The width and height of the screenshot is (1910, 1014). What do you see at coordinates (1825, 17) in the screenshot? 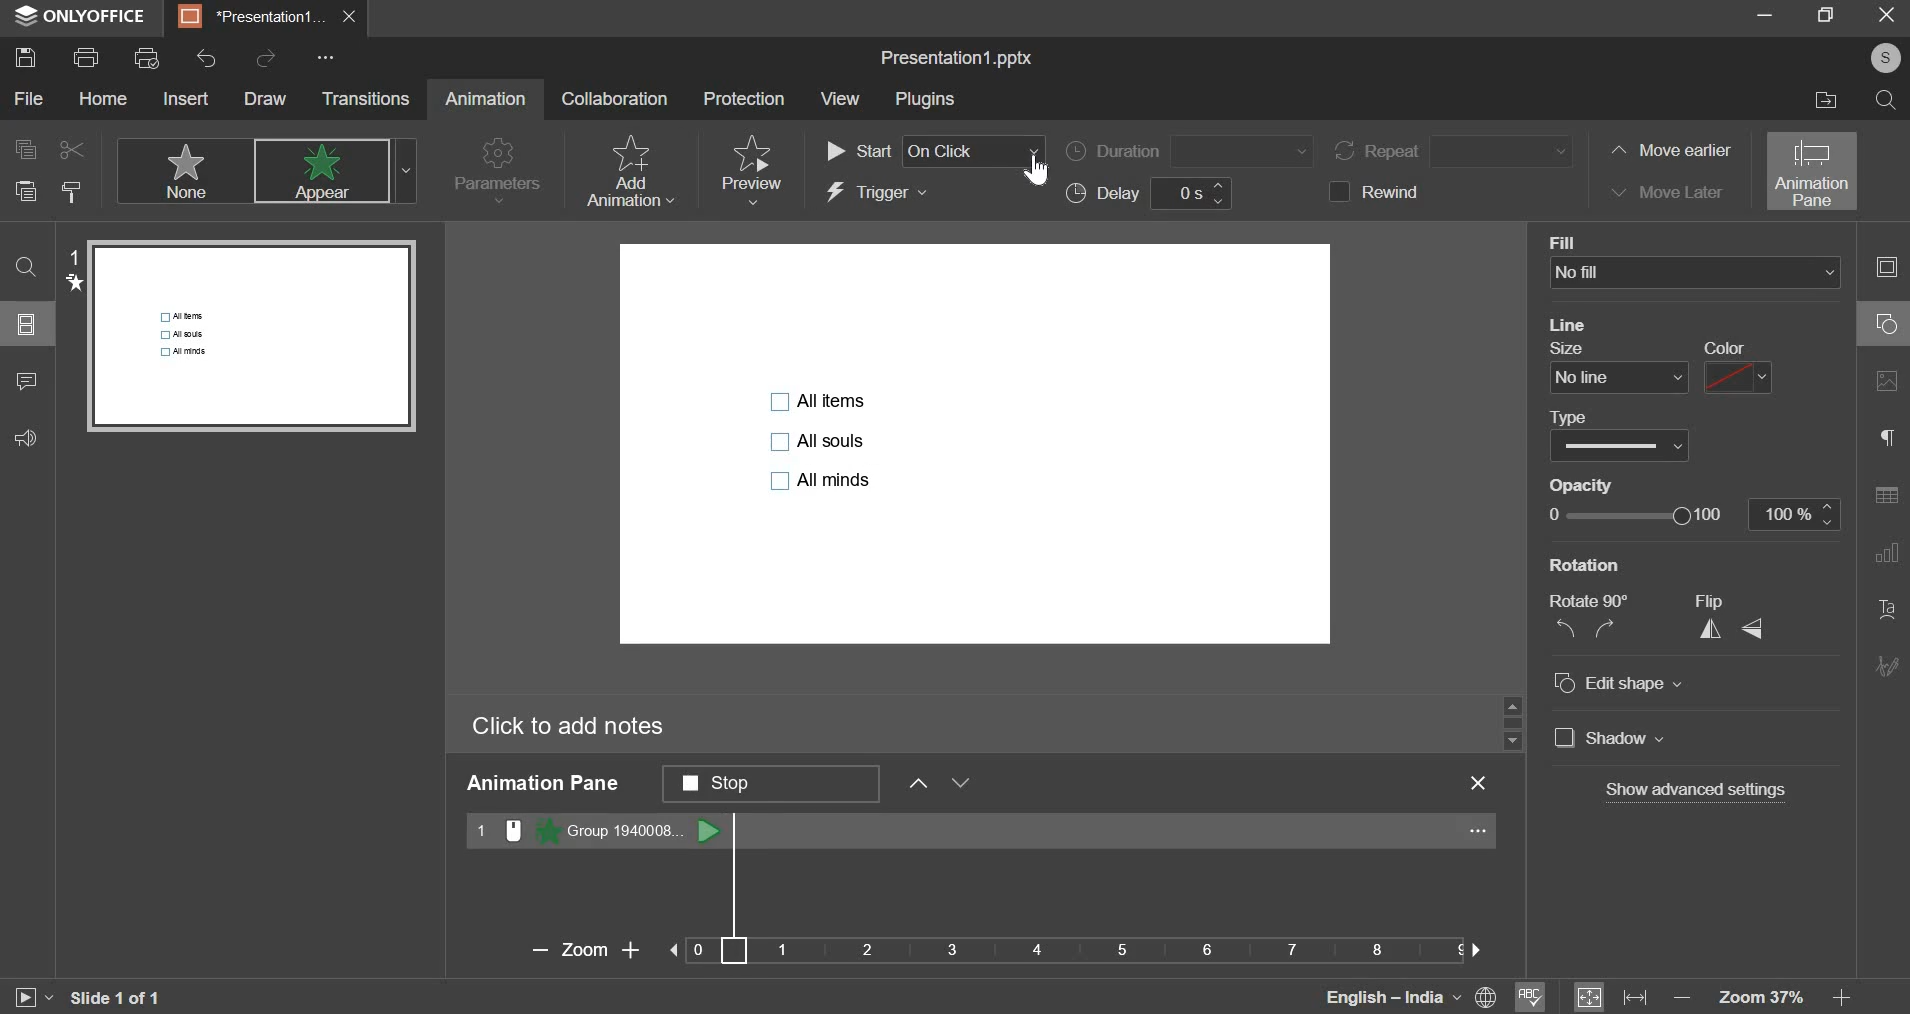
I see `maximize` at bounding box center [1825, 17].